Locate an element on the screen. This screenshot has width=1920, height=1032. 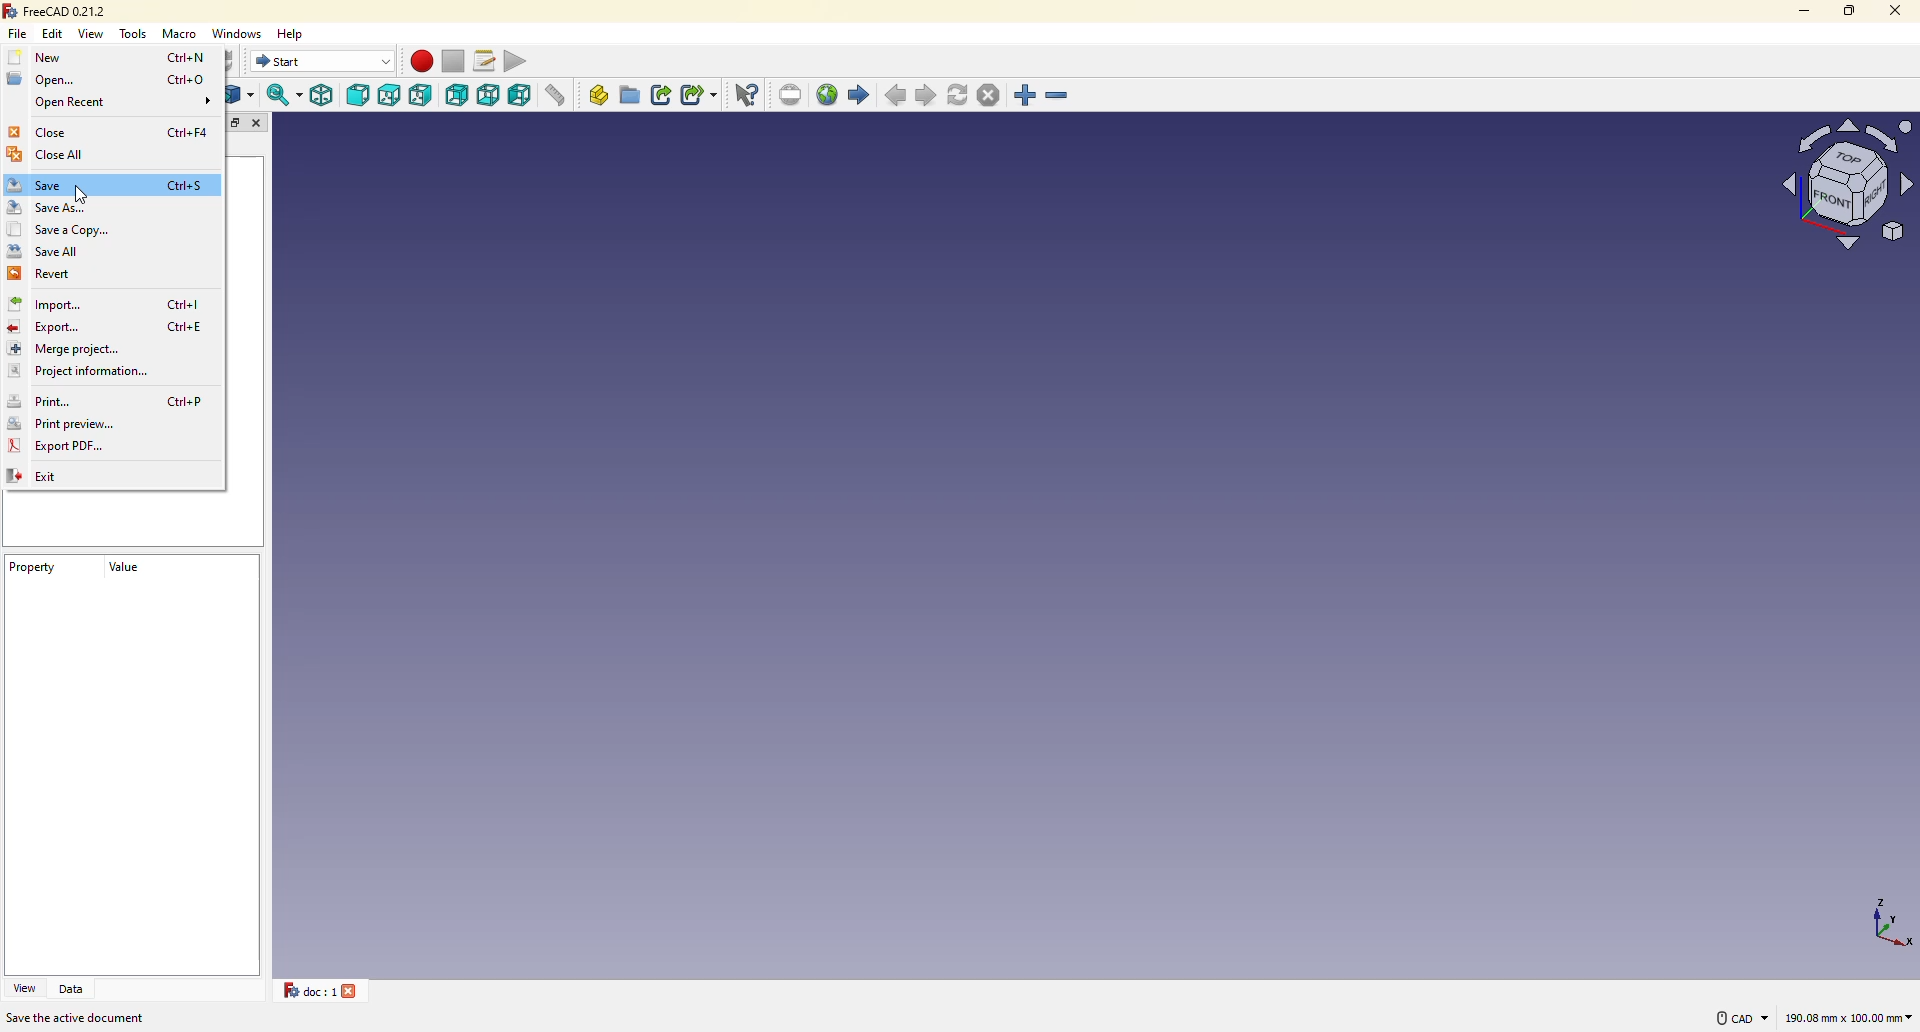
switch between workbenches is located at coordinates (323, 61).